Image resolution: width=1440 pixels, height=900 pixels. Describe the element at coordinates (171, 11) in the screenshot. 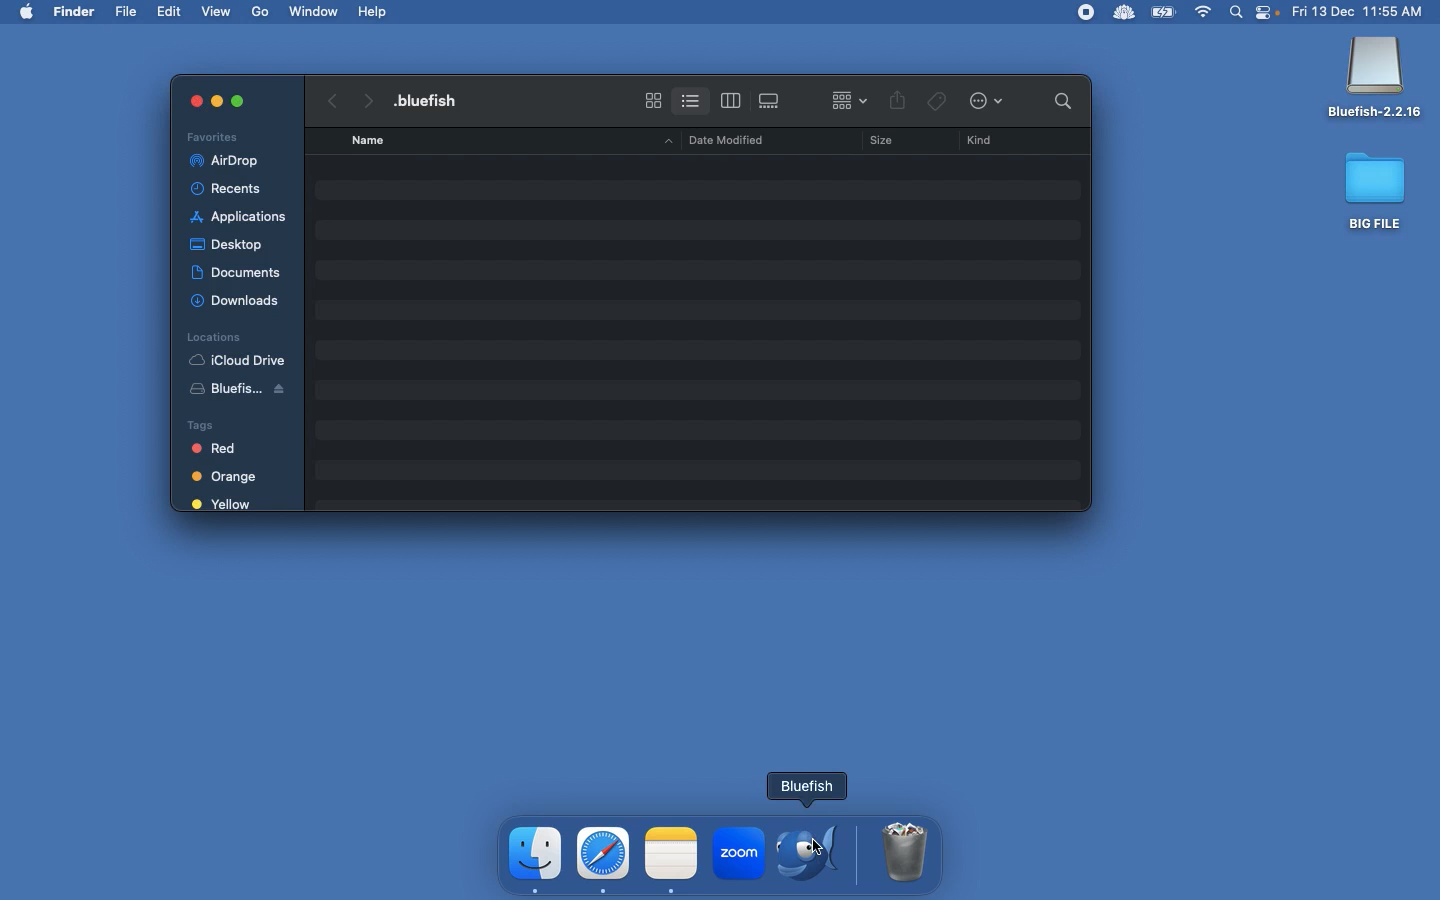

I see `Edit` at that location.